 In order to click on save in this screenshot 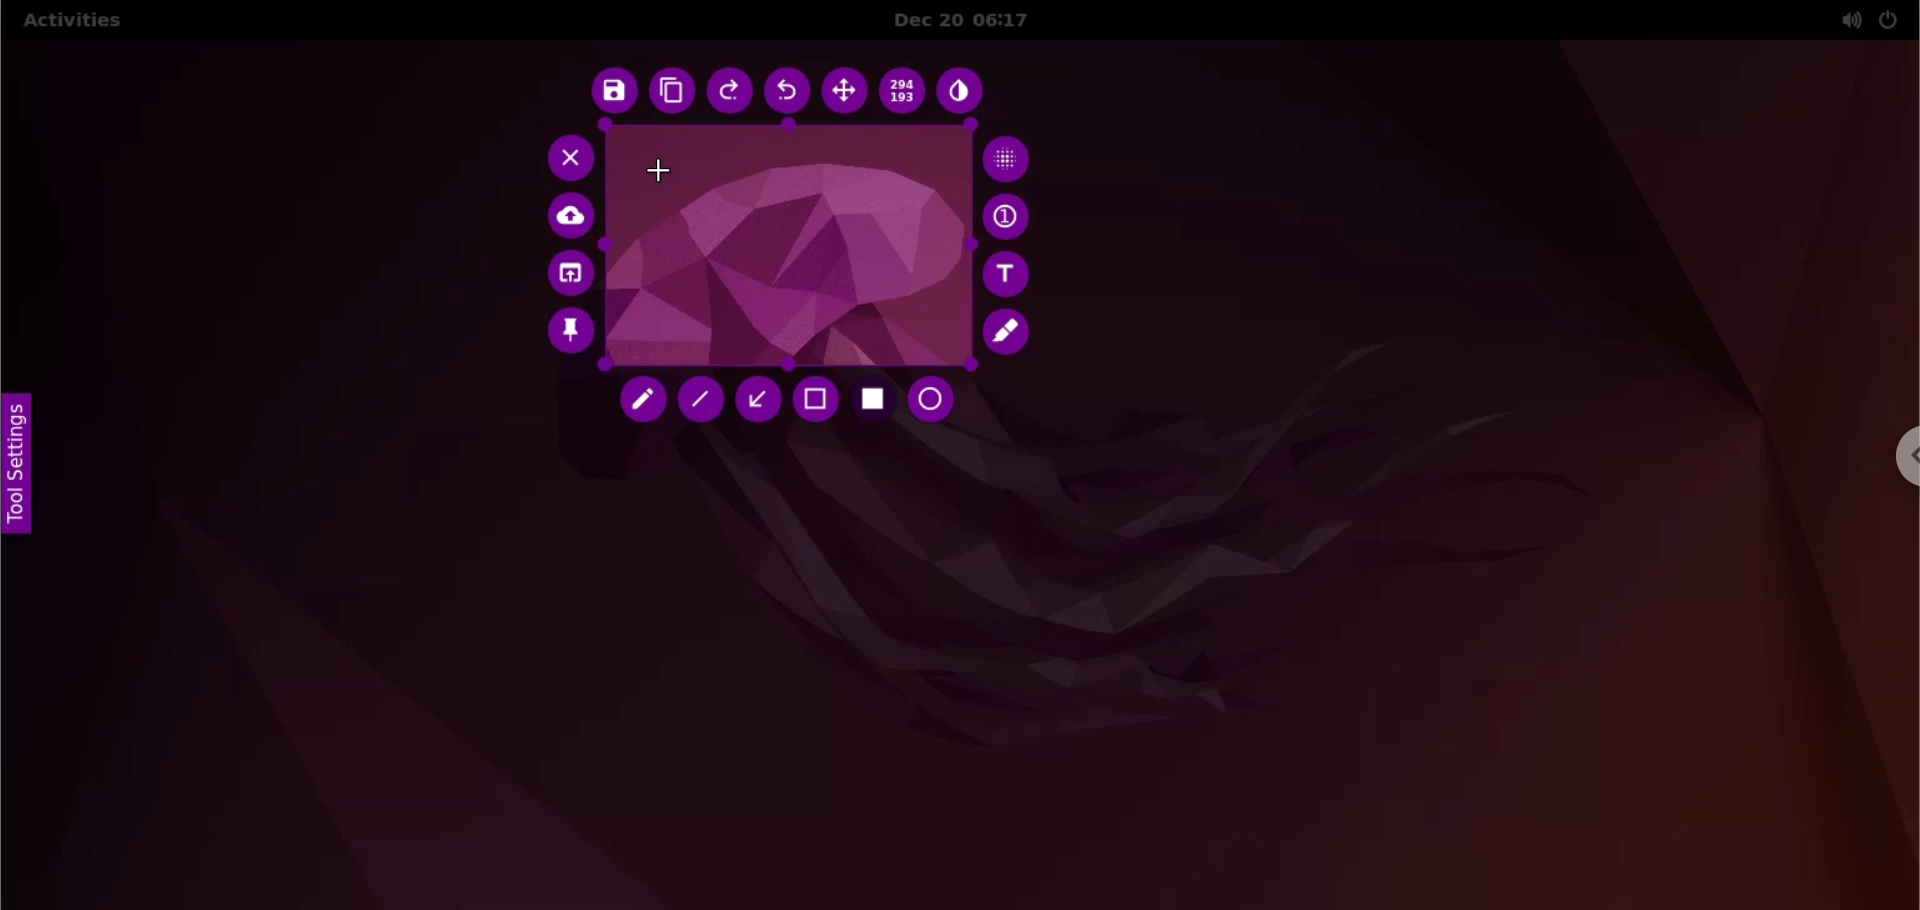, I will do `click(610, 92)`.